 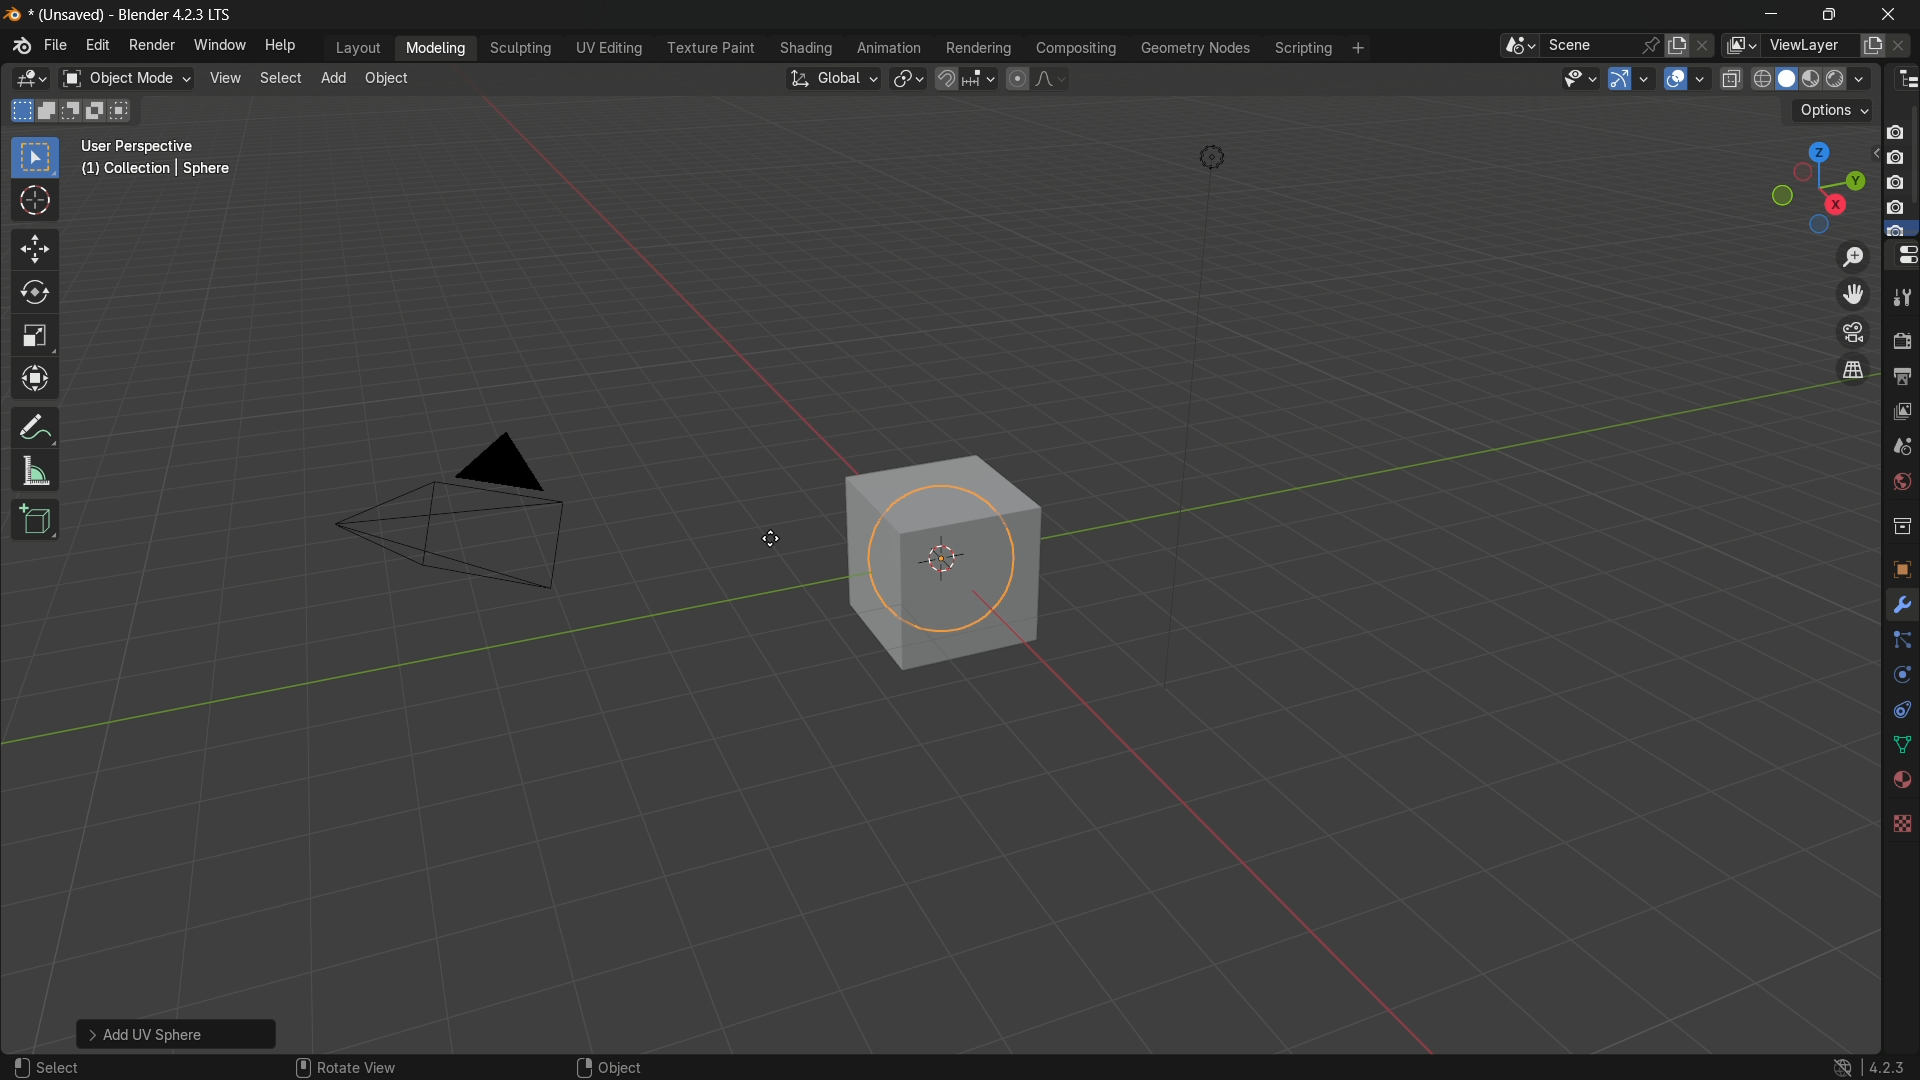 What do you see at coordinates (1682, 45) in the screenshot?
I see `new scene` at bounding box center [1682, 45].